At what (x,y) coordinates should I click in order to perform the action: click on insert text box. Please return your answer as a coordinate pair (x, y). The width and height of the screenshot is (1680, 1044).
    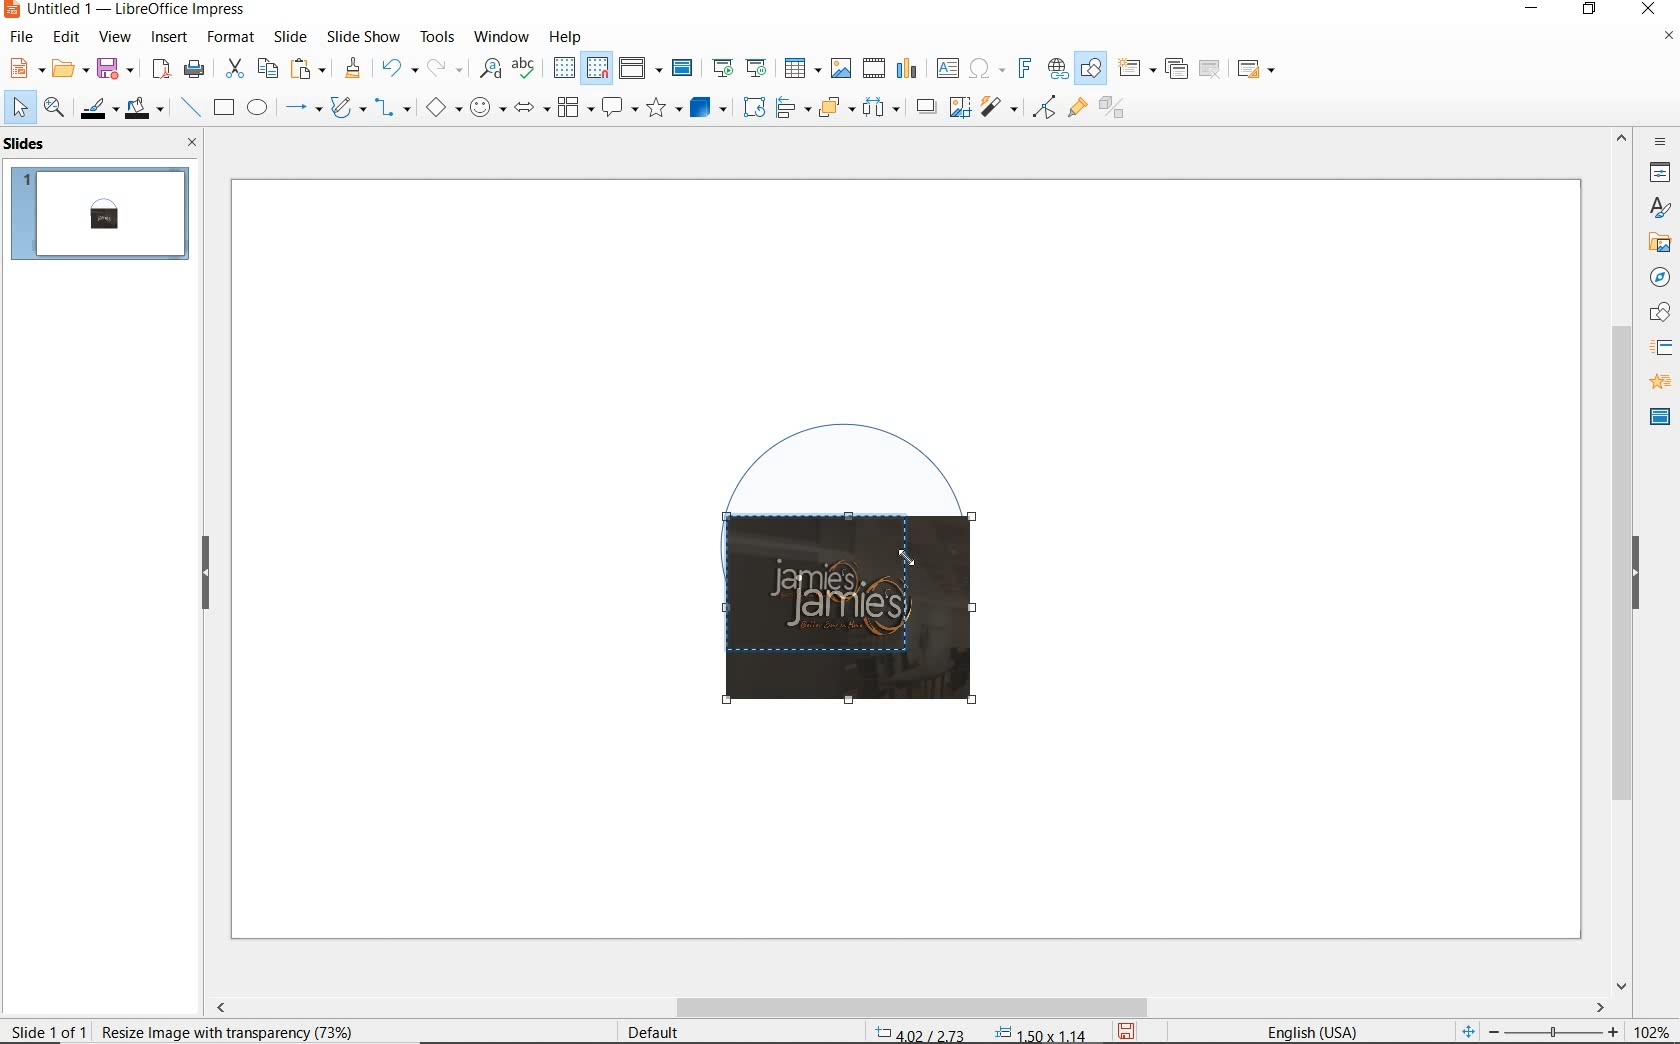
    Looking at the image, I should click on (947, 68).